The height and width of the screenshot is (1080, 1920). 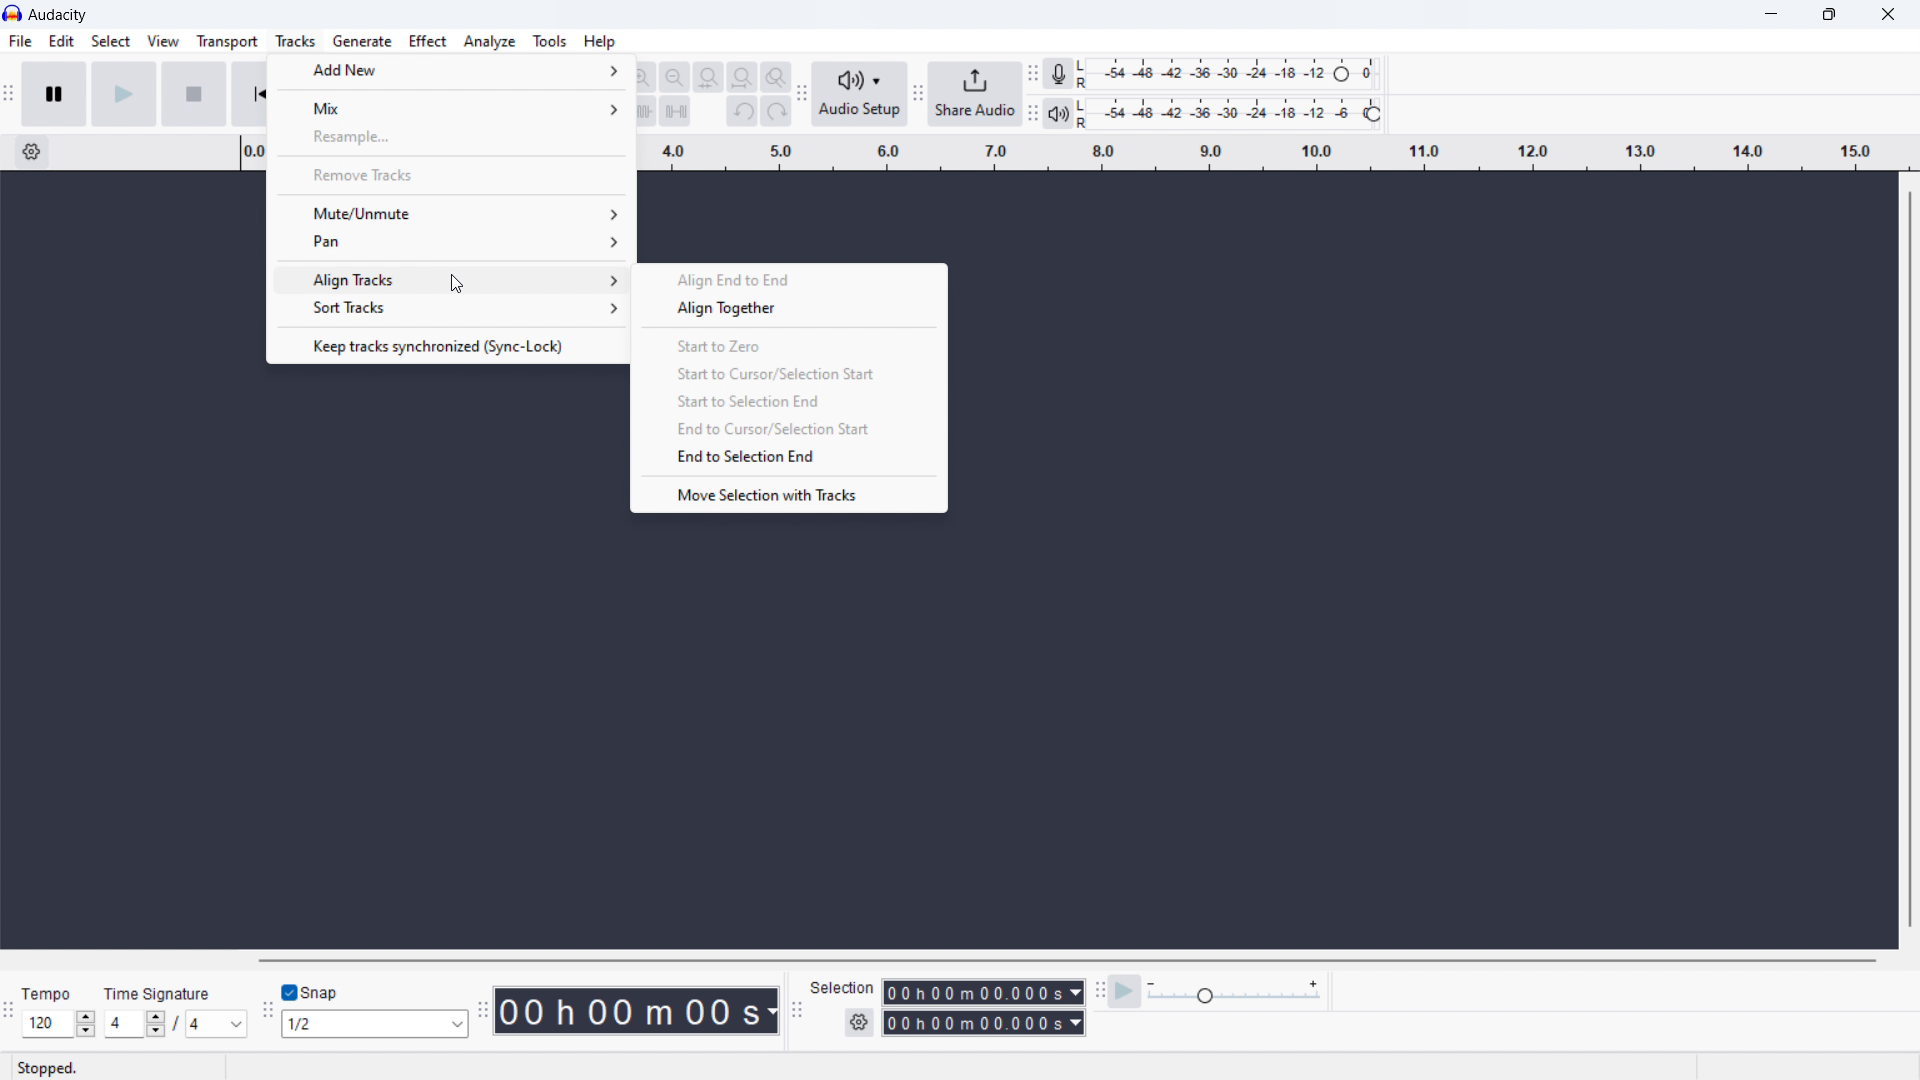 What do you see at coordinates (709, 77) in the screenshot?
I see `fit selection to width` at bounding box center [709, 77].